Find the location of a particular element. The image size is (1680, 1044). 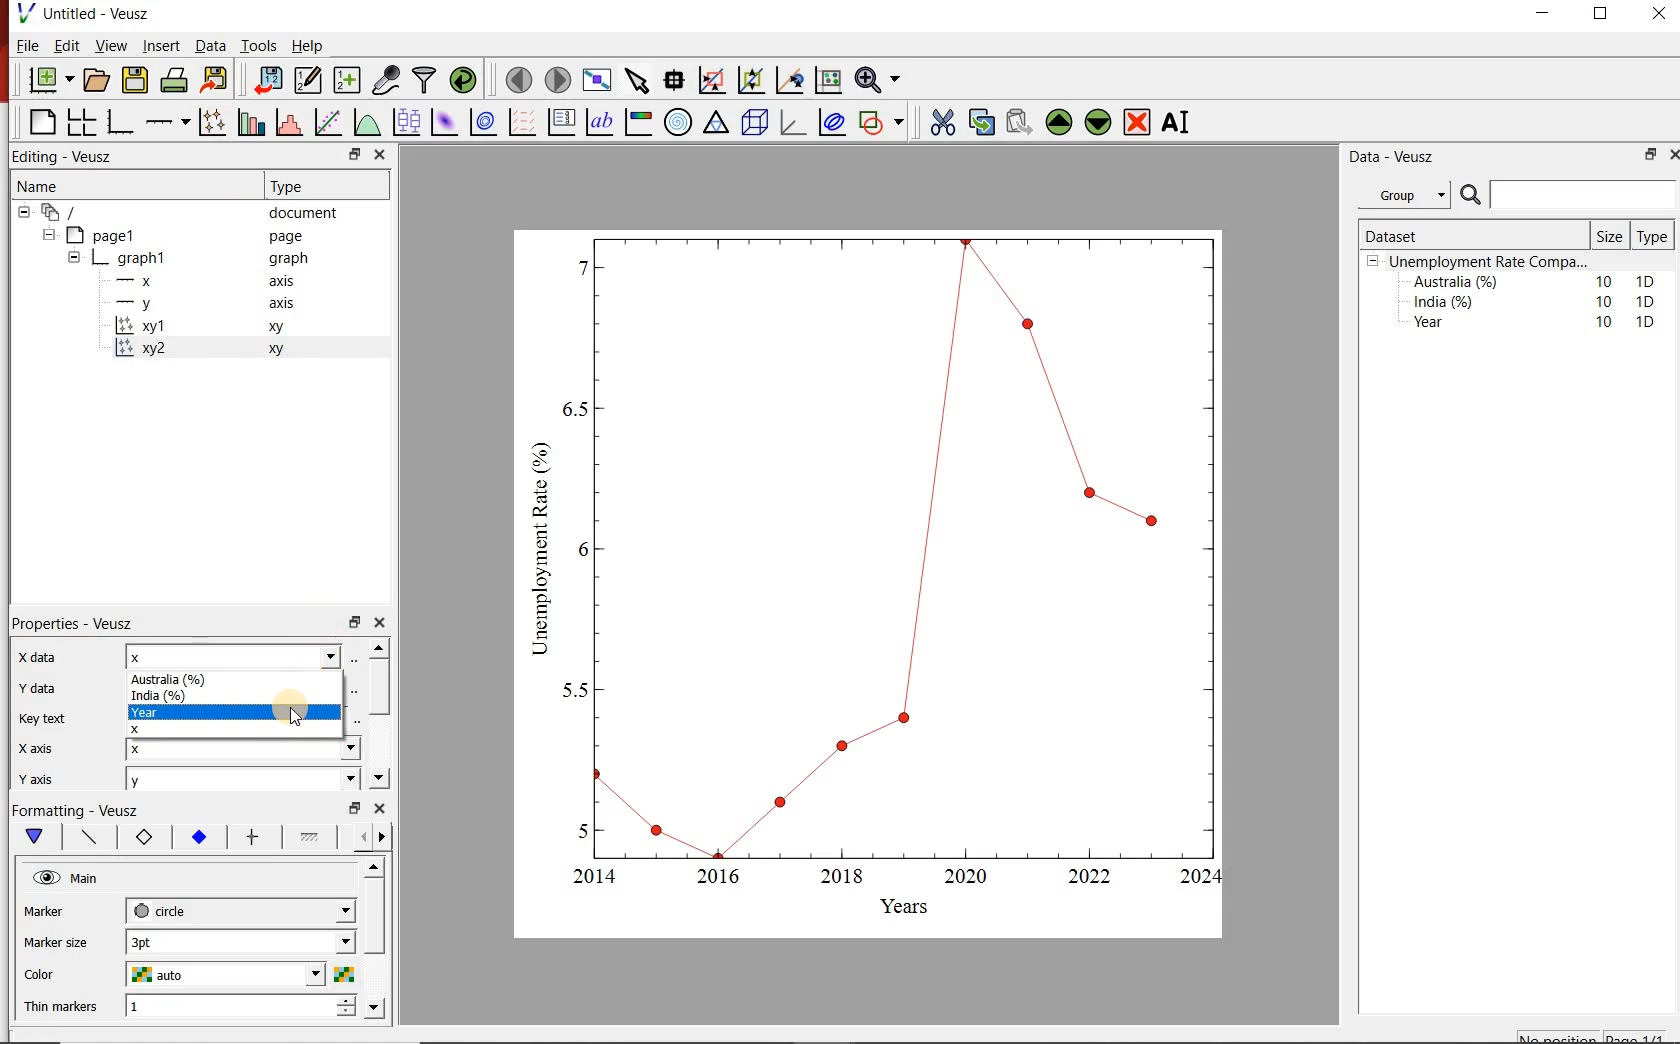

move up is located at coordinates (376, 867).